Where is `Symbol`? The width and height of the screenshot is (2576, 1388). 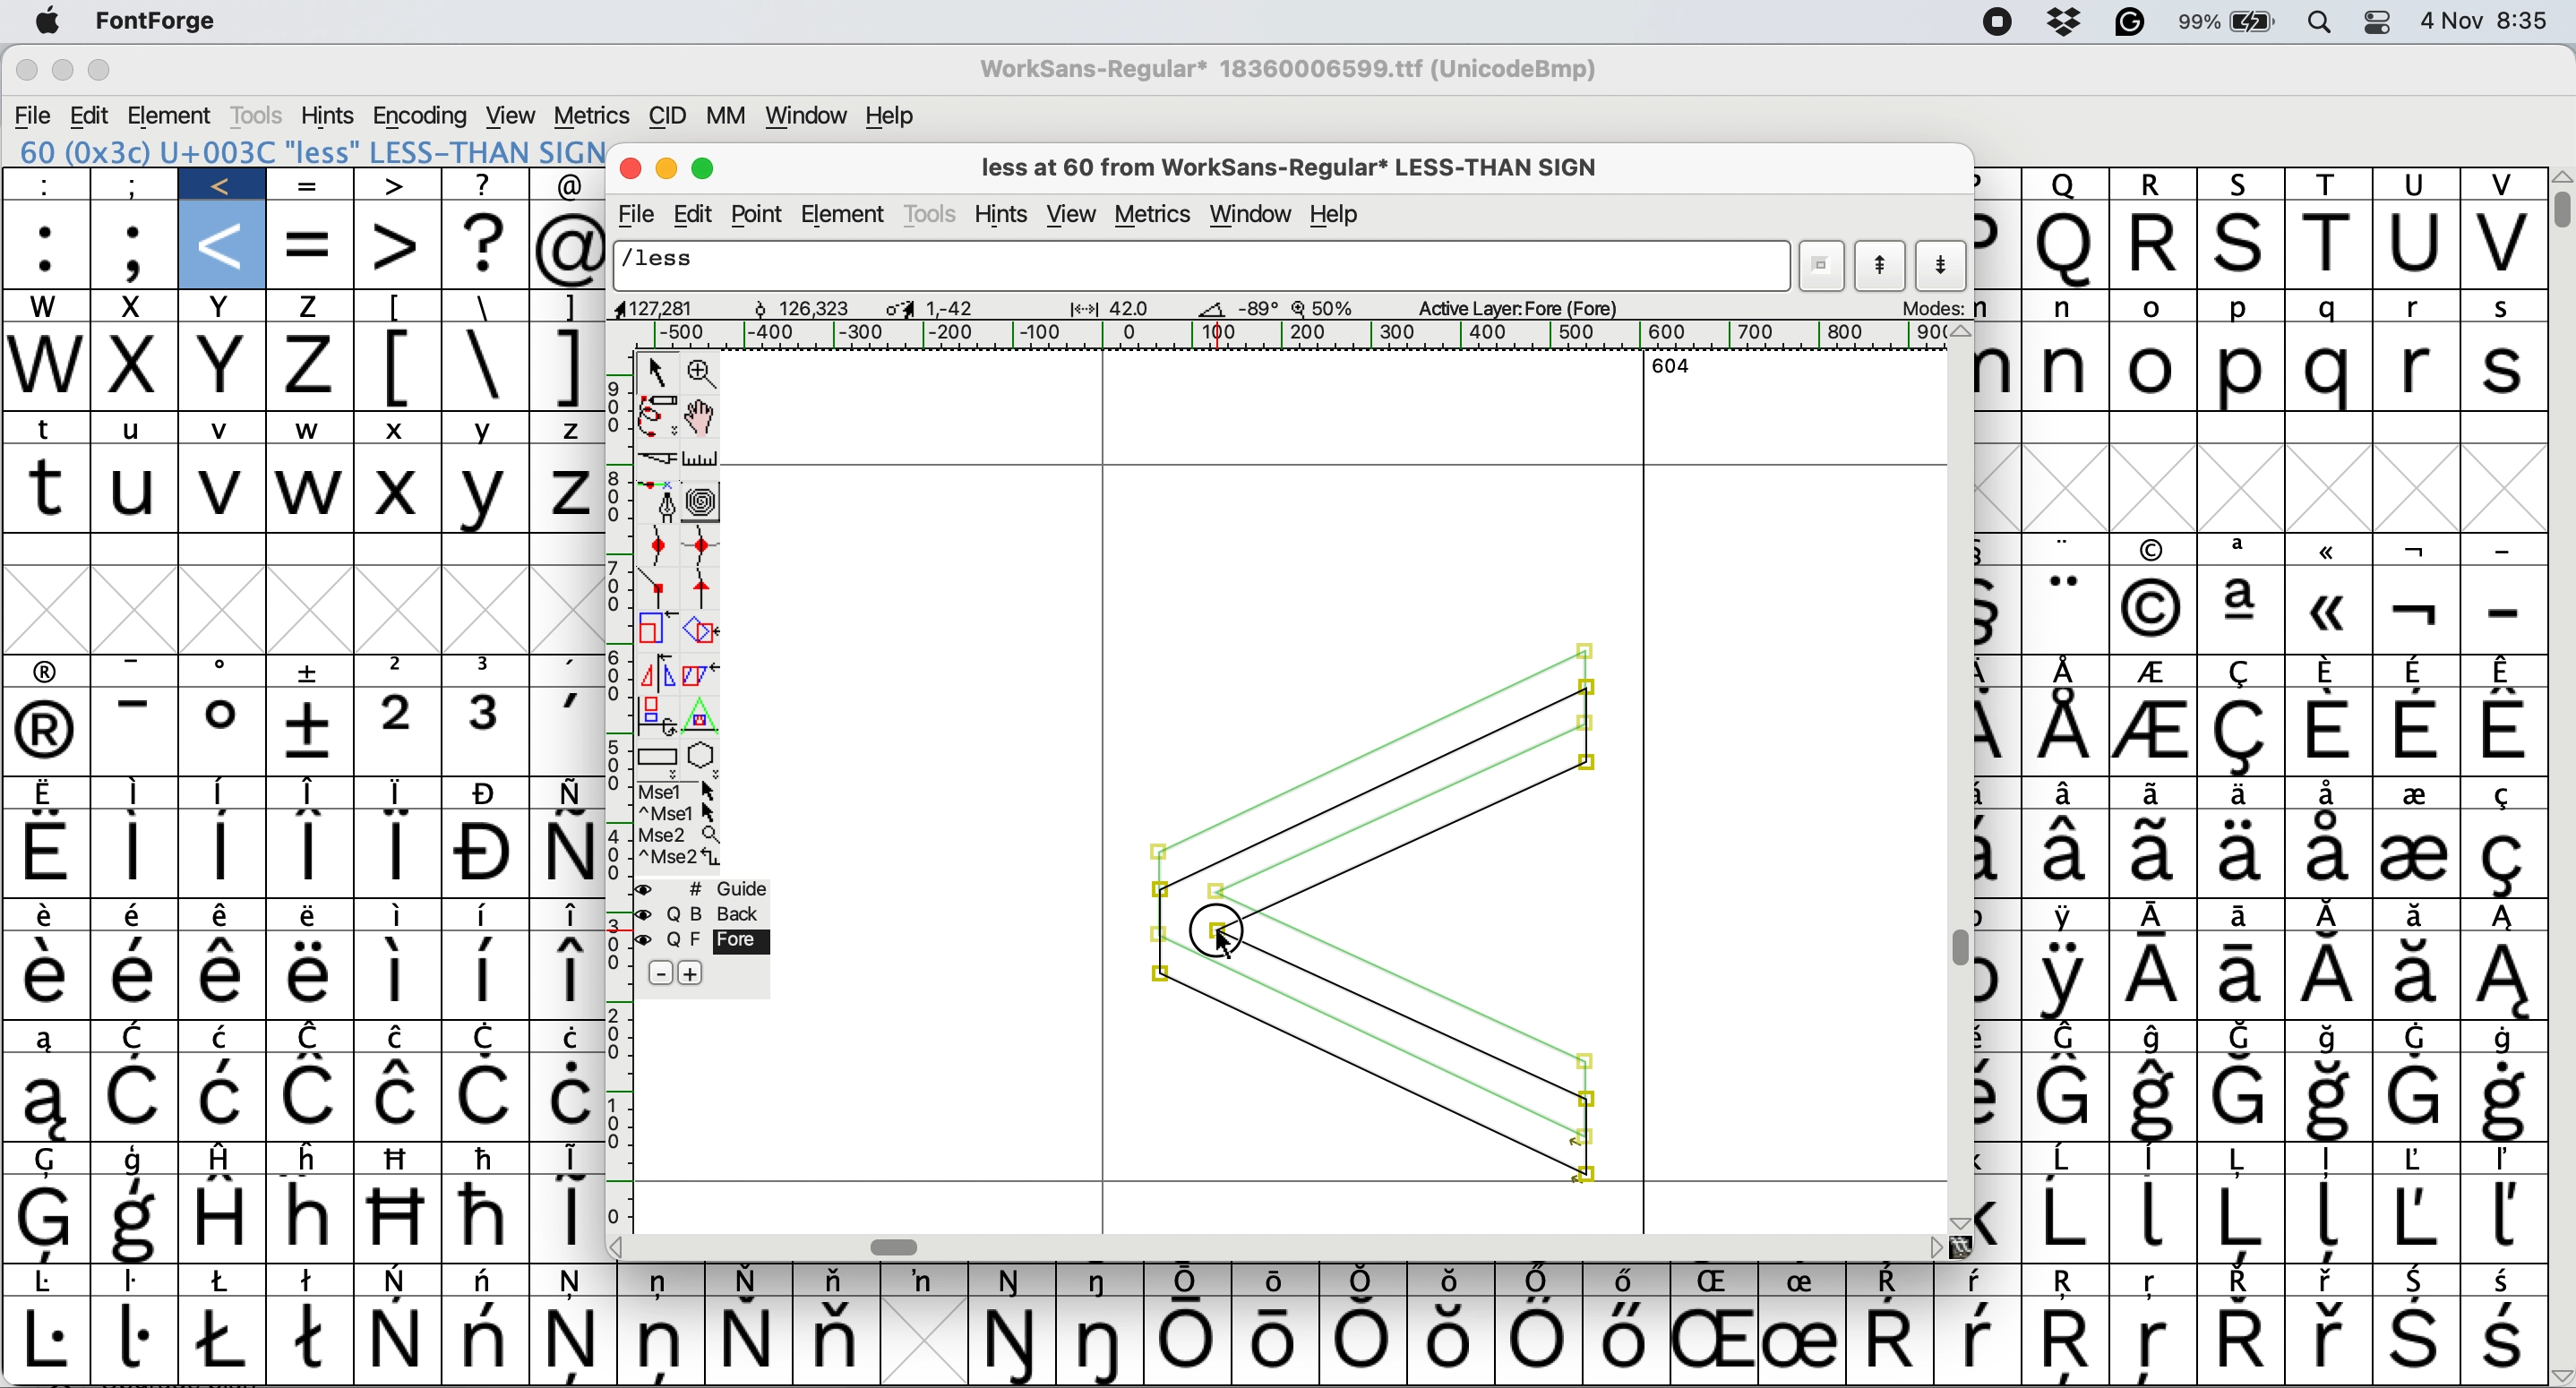
Symbol is located at coordinates (490, 1281).